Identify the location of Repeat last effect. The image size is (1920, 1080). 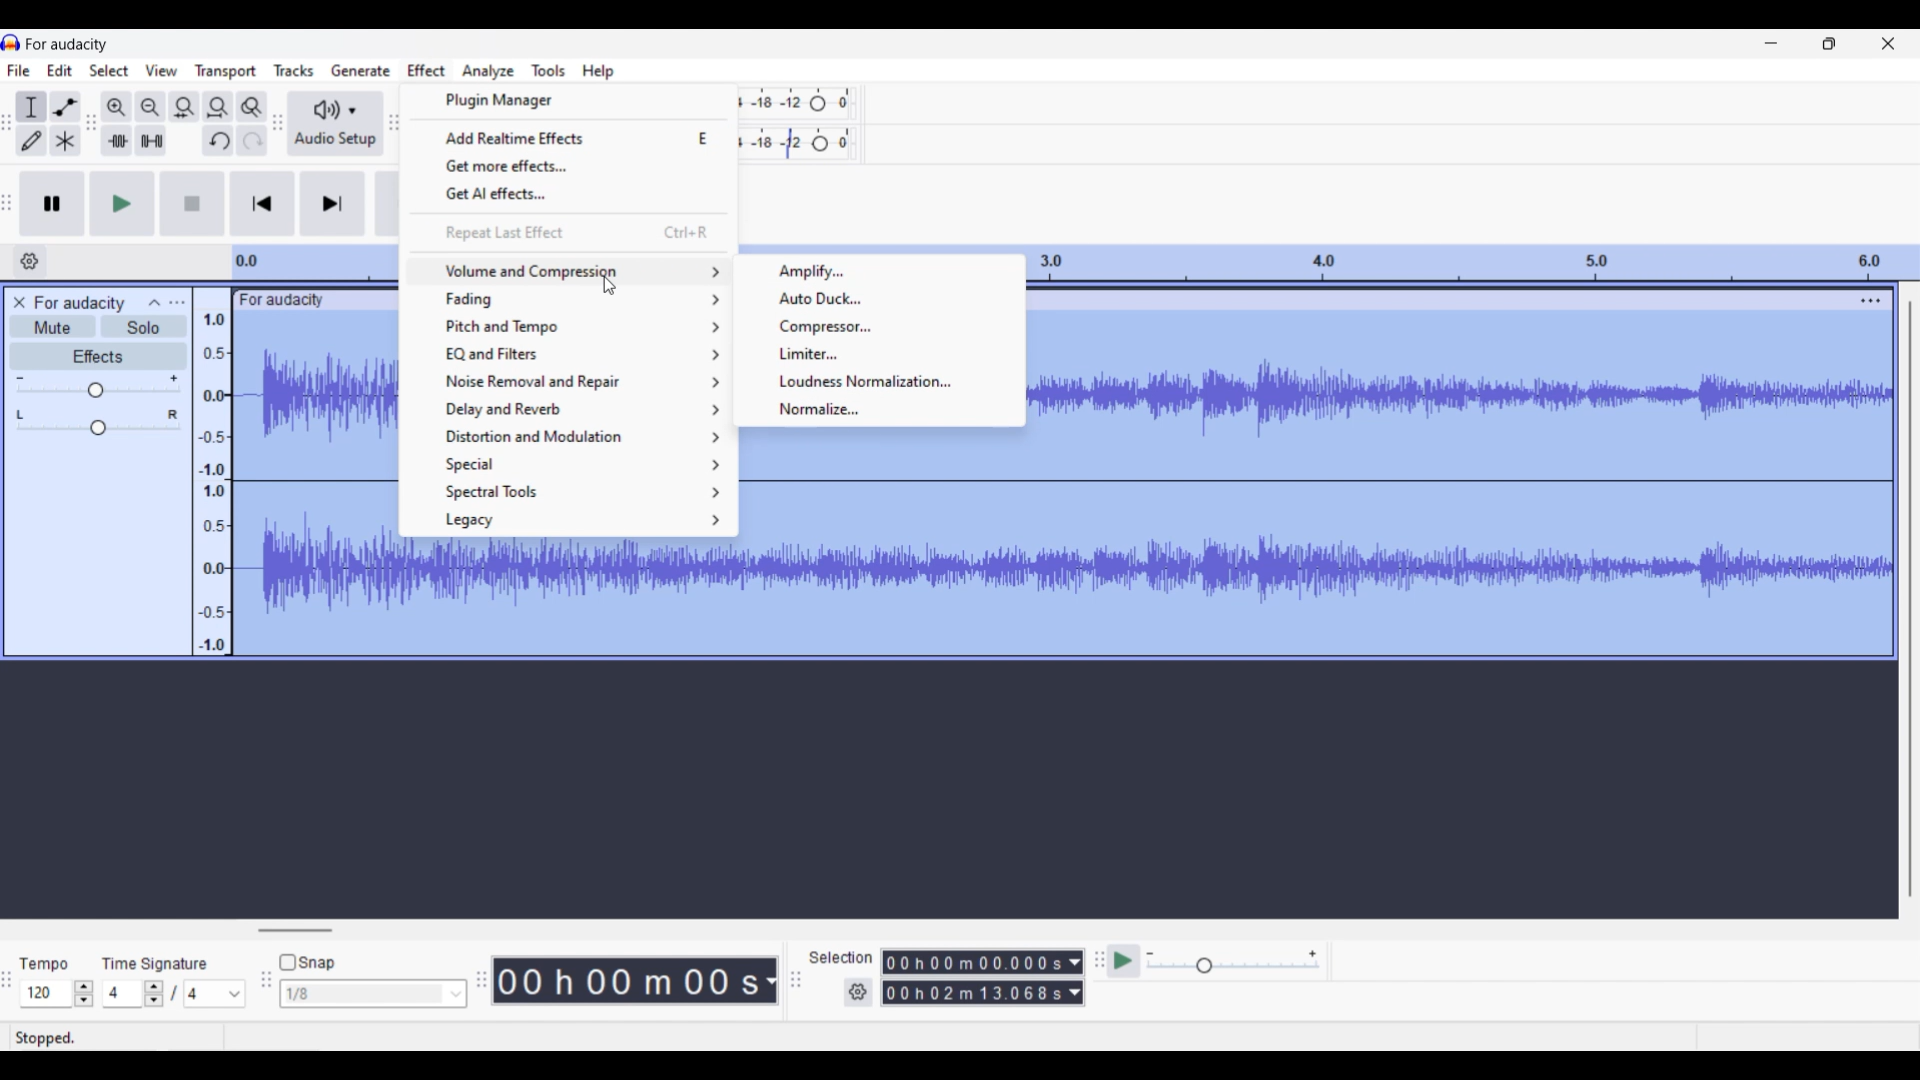
(569, 232).